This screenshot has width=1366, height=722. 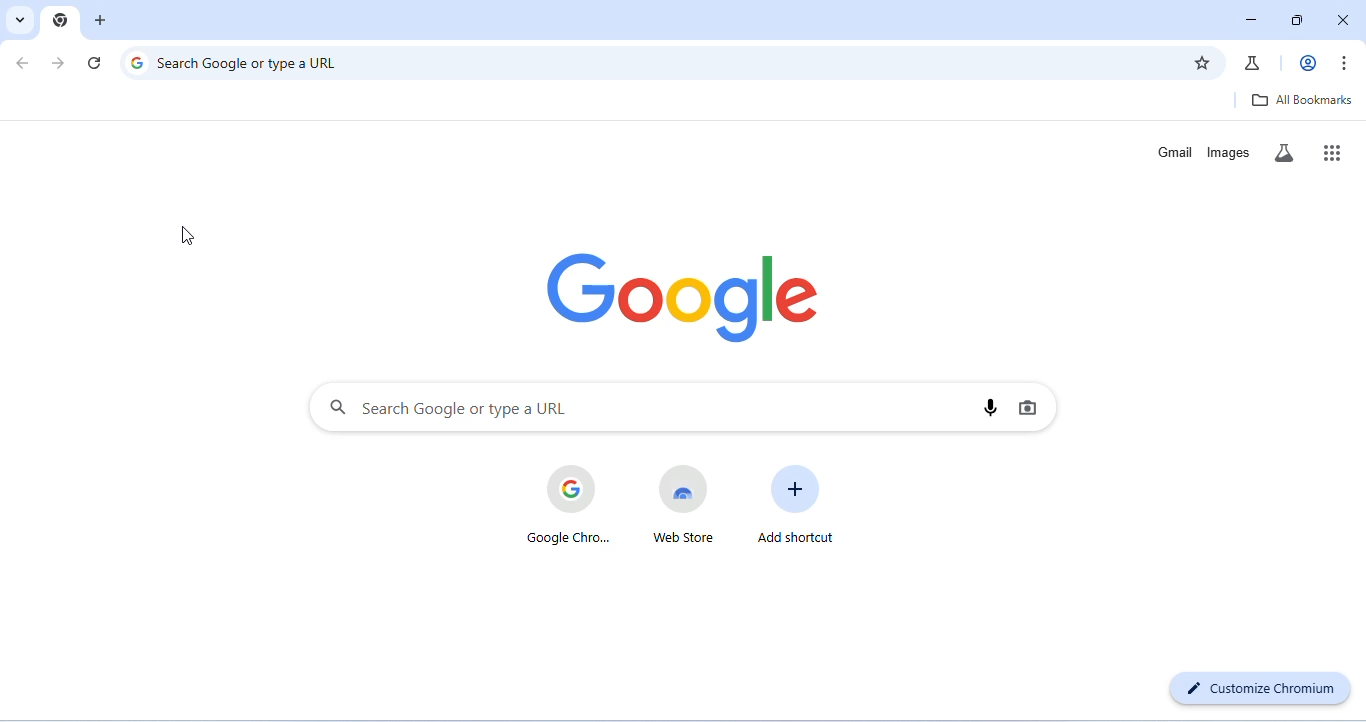 What do you see at coordinates (1304, 100) in the screenshot?
I see `all bookmarks` at bounding box center [1304, 100].